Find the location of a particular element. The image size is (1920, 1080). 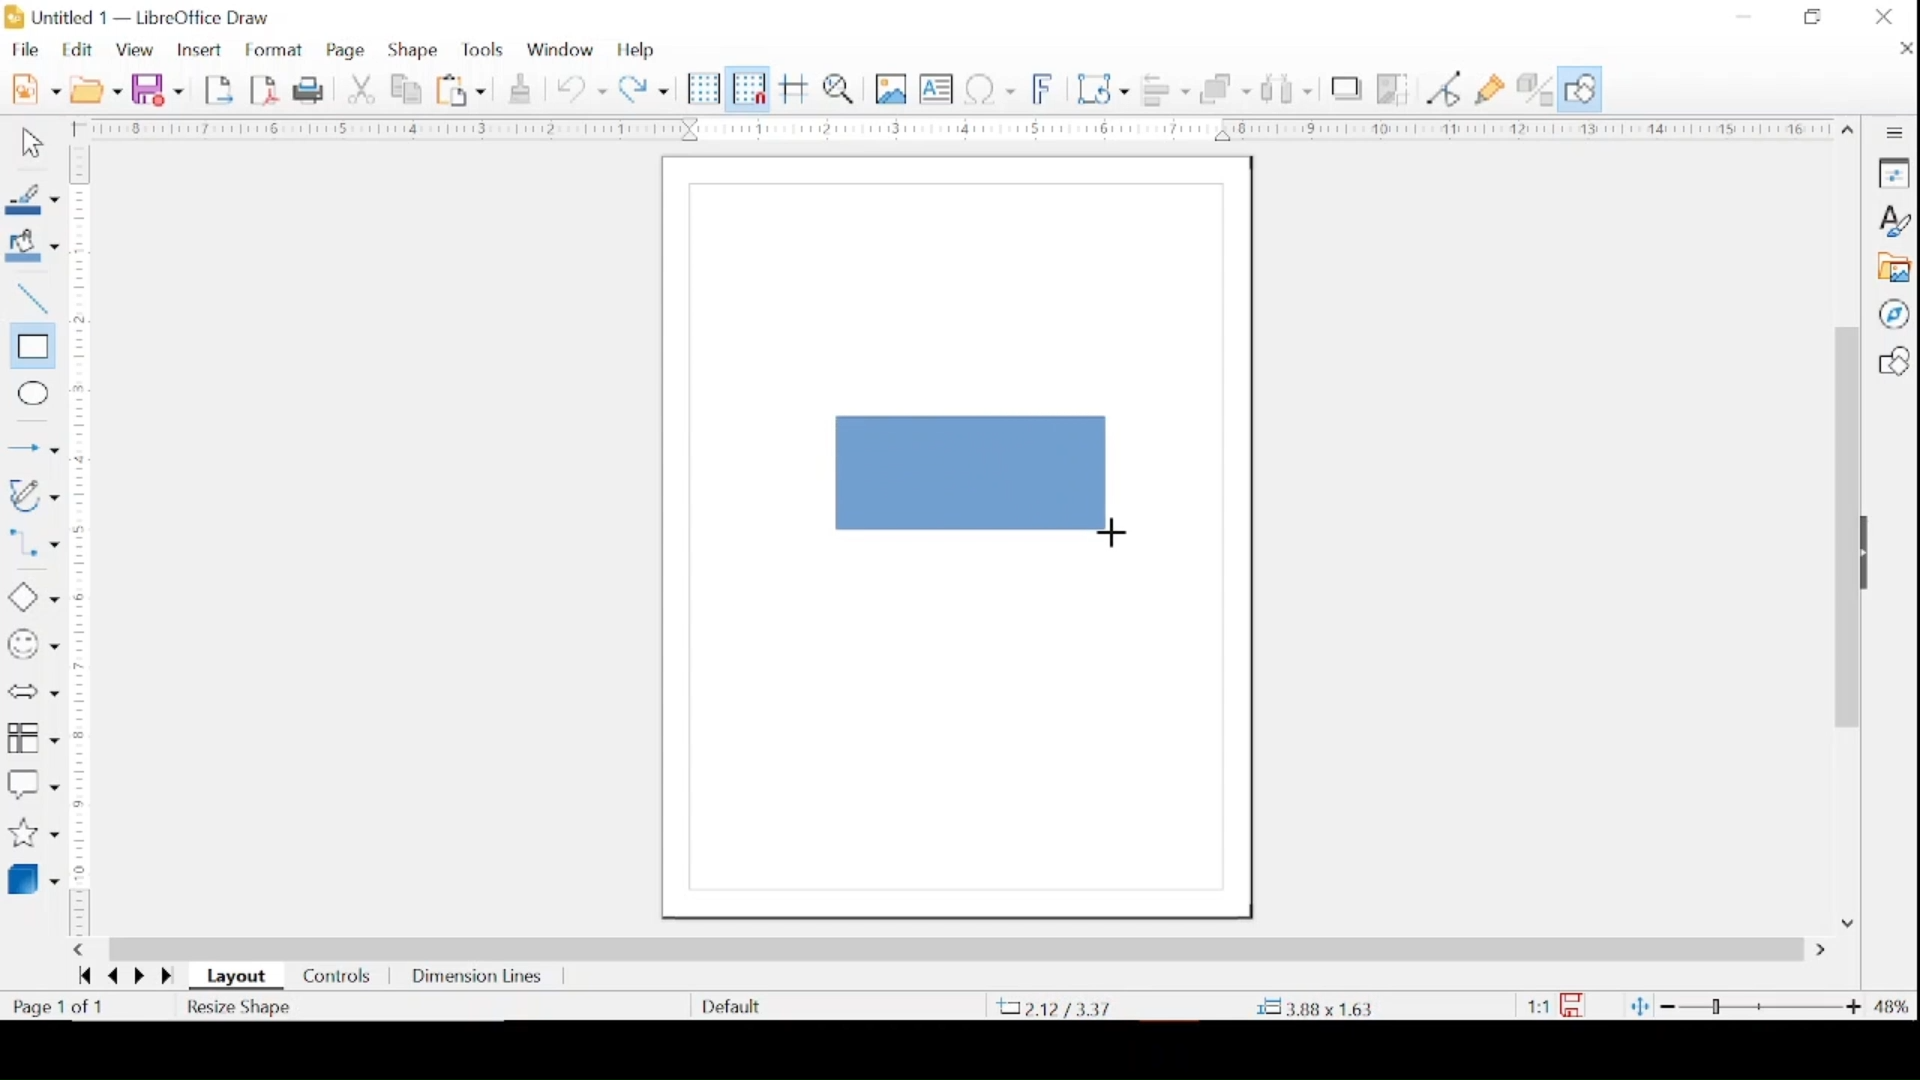

layout is located at coordinates (240, 977).